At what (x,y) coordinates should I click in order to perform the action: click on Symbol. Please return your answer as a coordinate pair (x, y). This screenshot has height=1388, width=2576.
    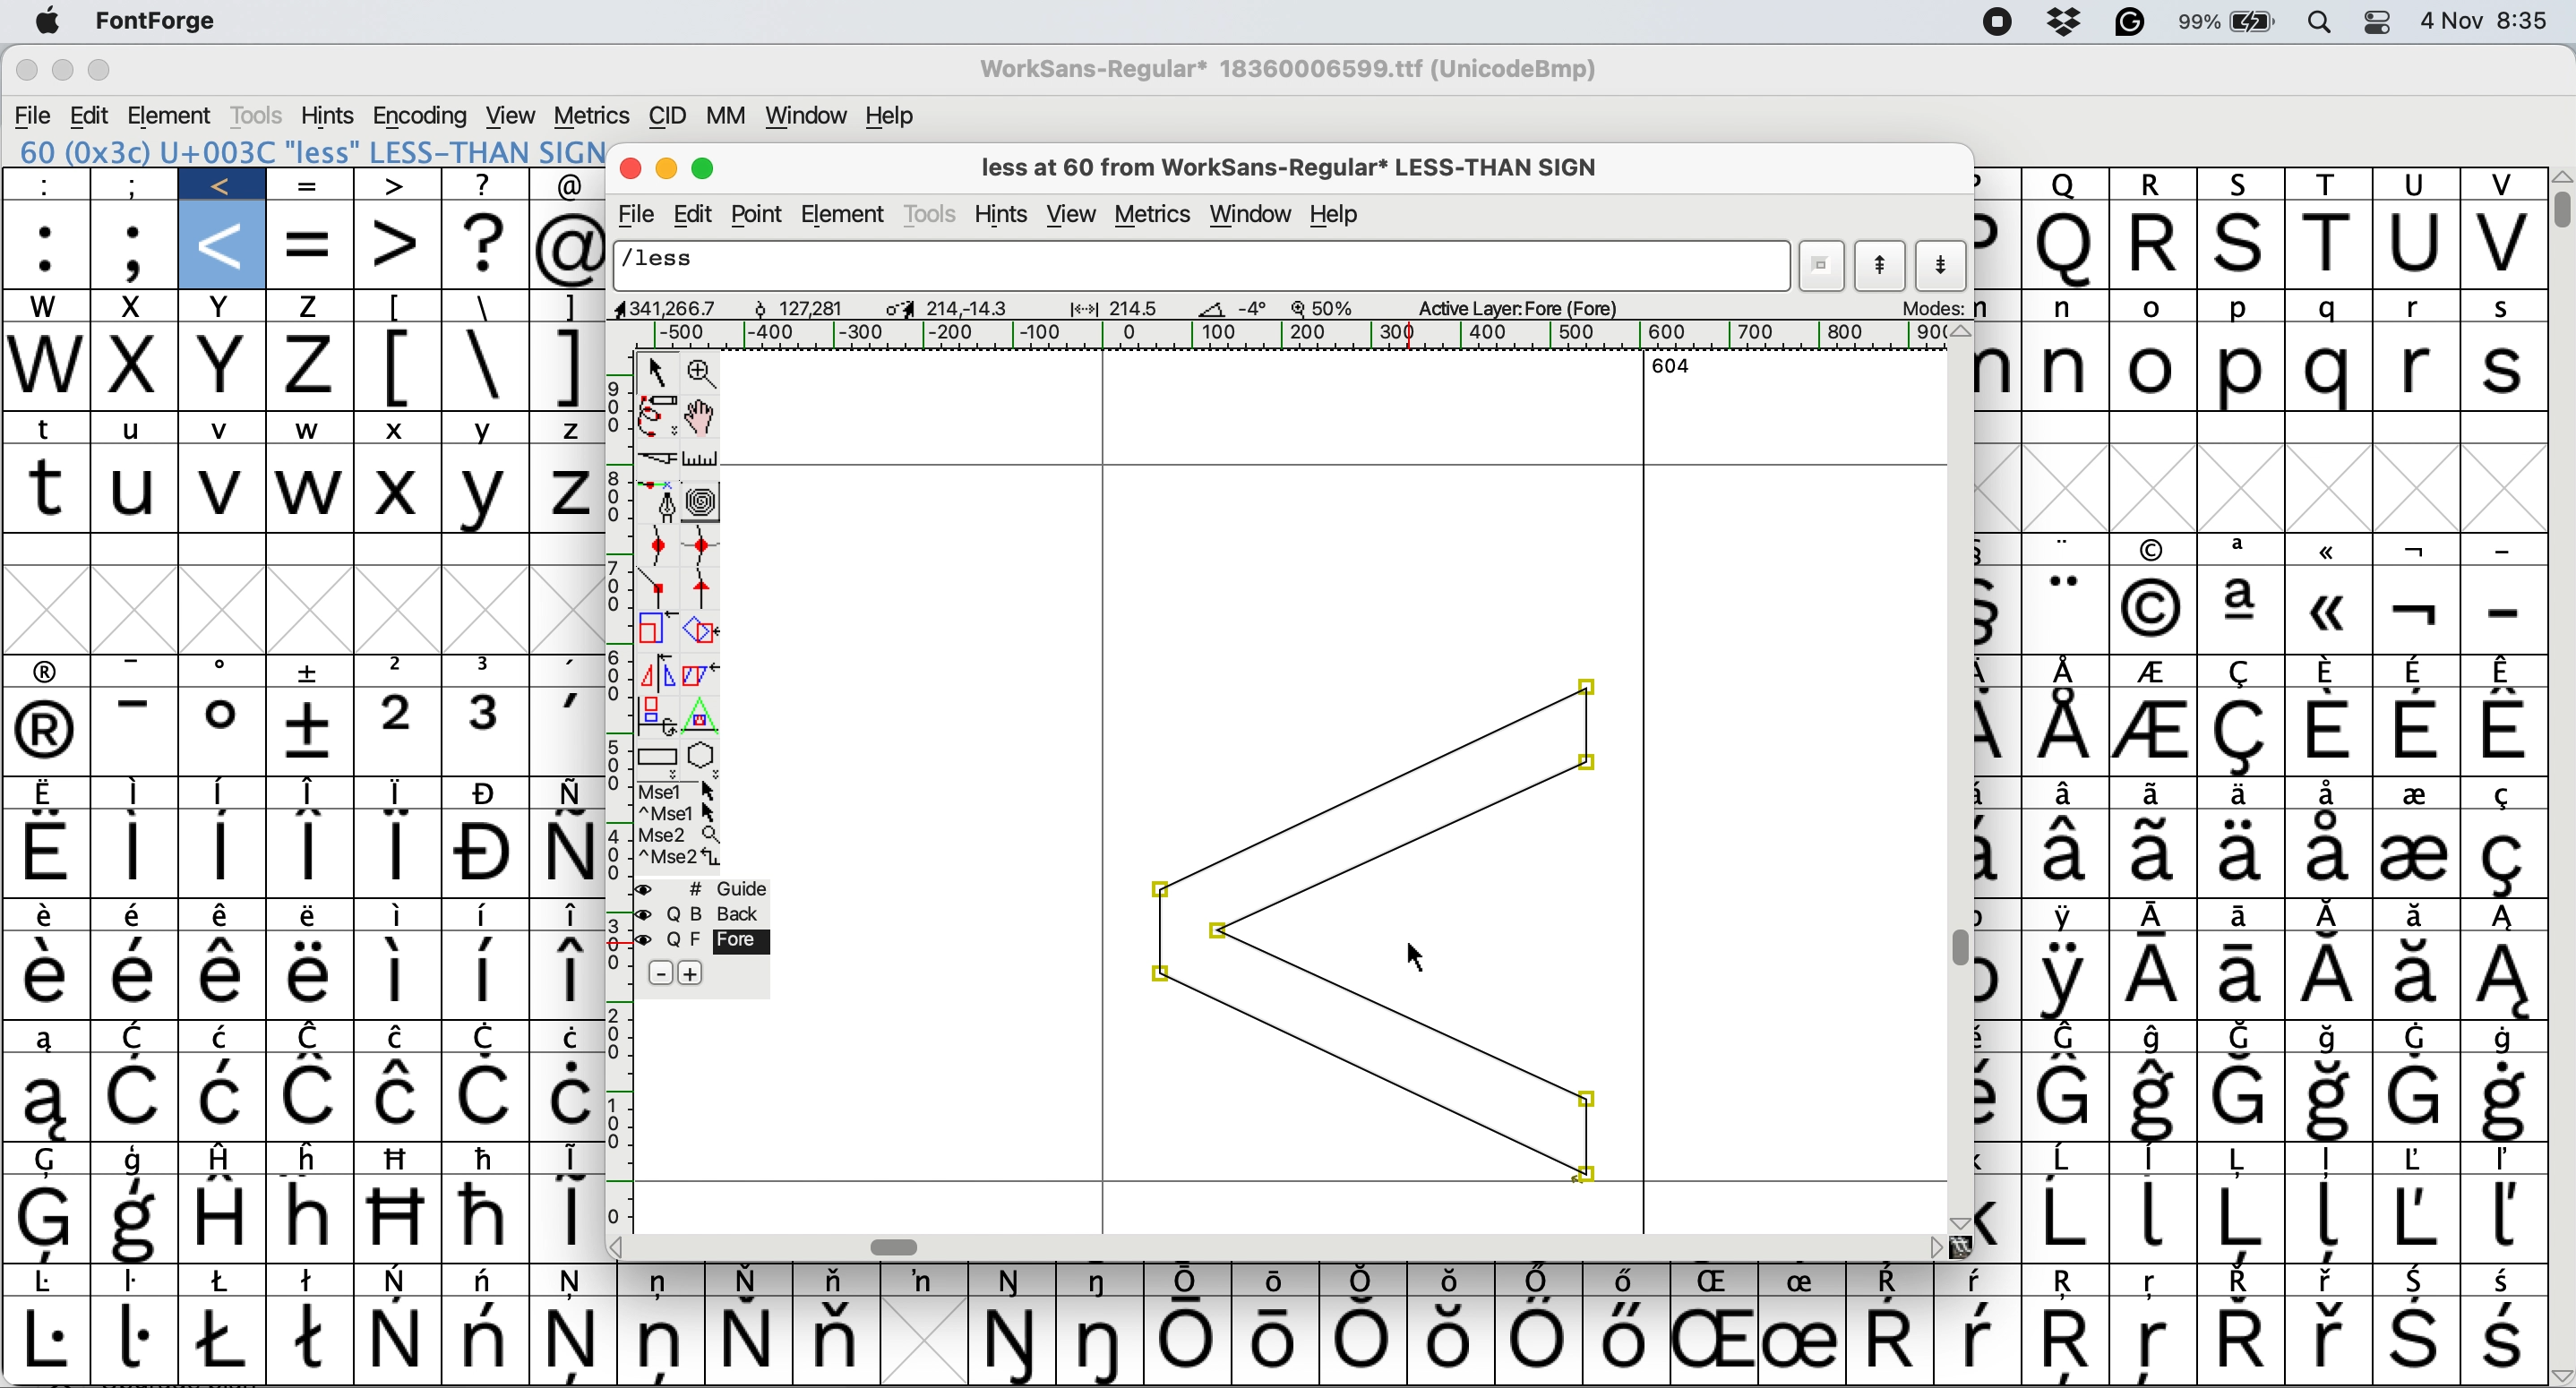
    Looking at the image, I should click on (47, 850).